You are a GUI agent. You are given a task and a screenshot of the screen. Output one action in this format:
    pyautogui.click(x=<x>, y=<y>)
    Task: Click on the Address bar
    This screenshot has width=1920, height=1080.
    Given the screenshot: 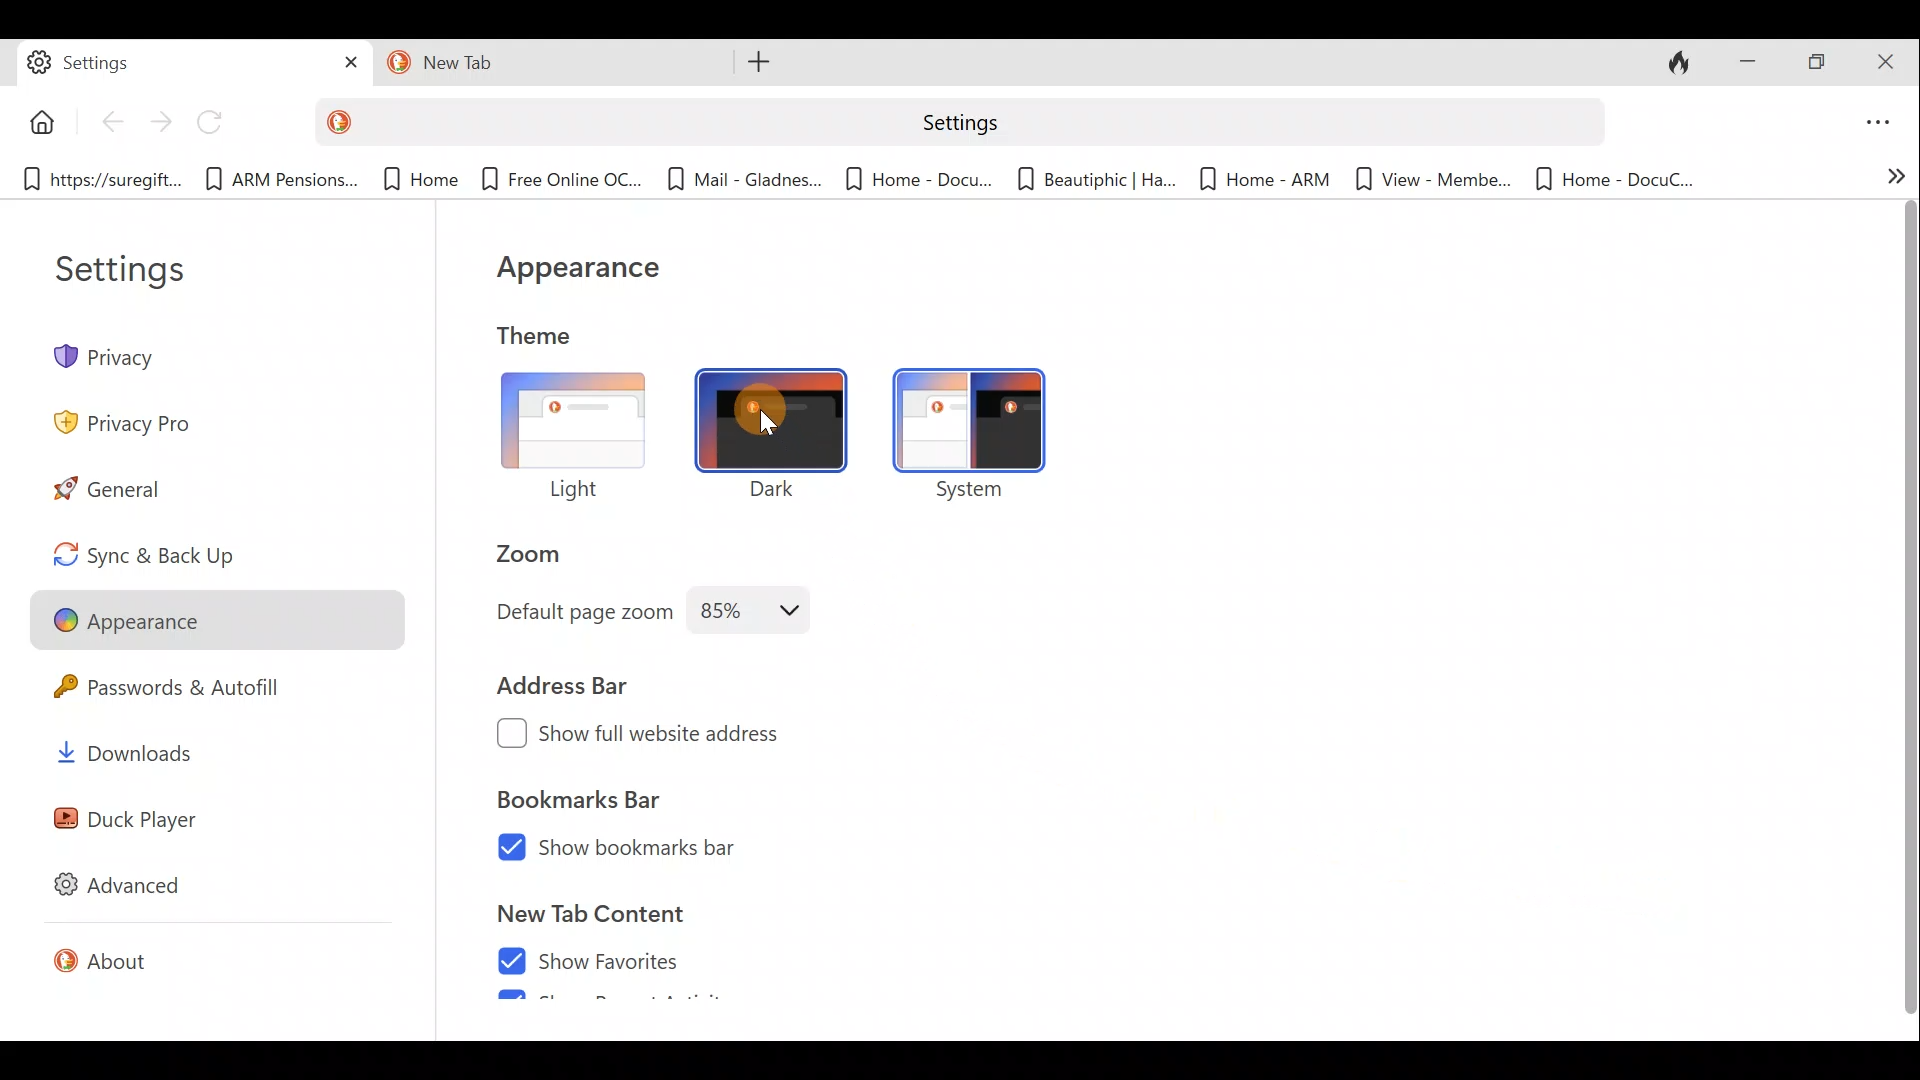 What is the action you would take?
    pyautogui.click(x=565, y=683)
    